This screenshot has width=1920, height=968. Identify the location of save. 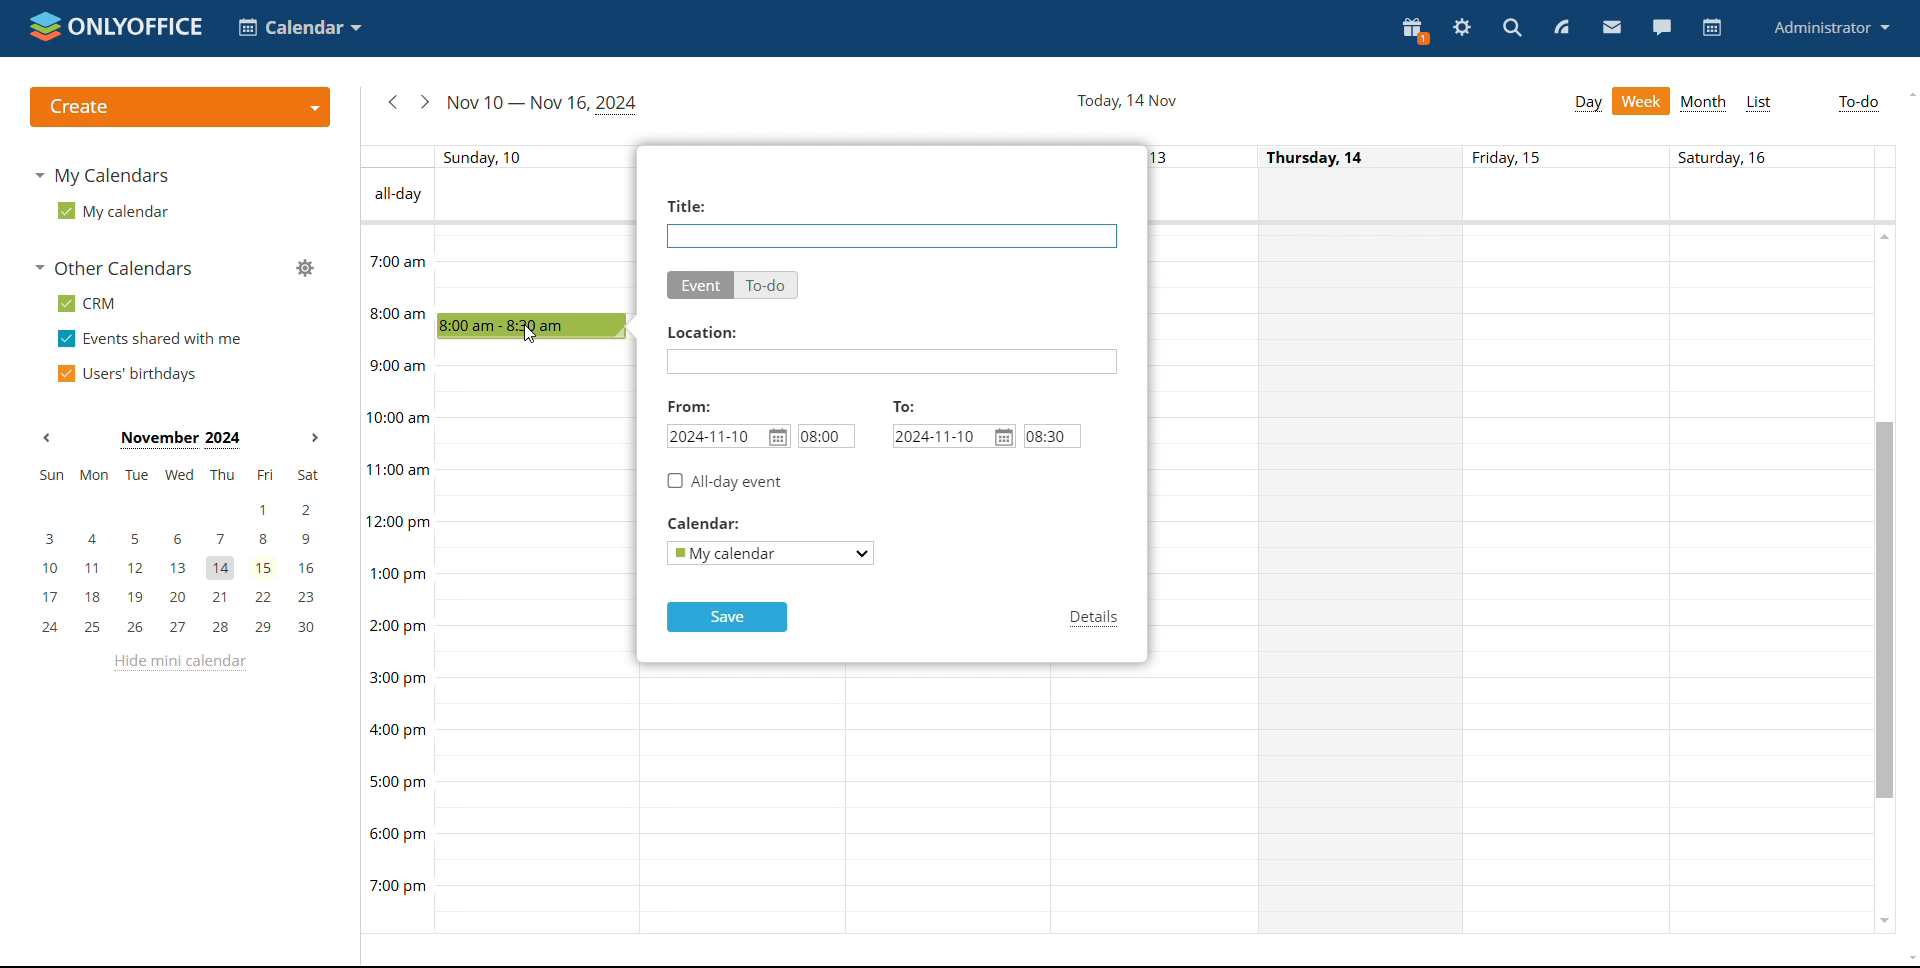
(725, 618).